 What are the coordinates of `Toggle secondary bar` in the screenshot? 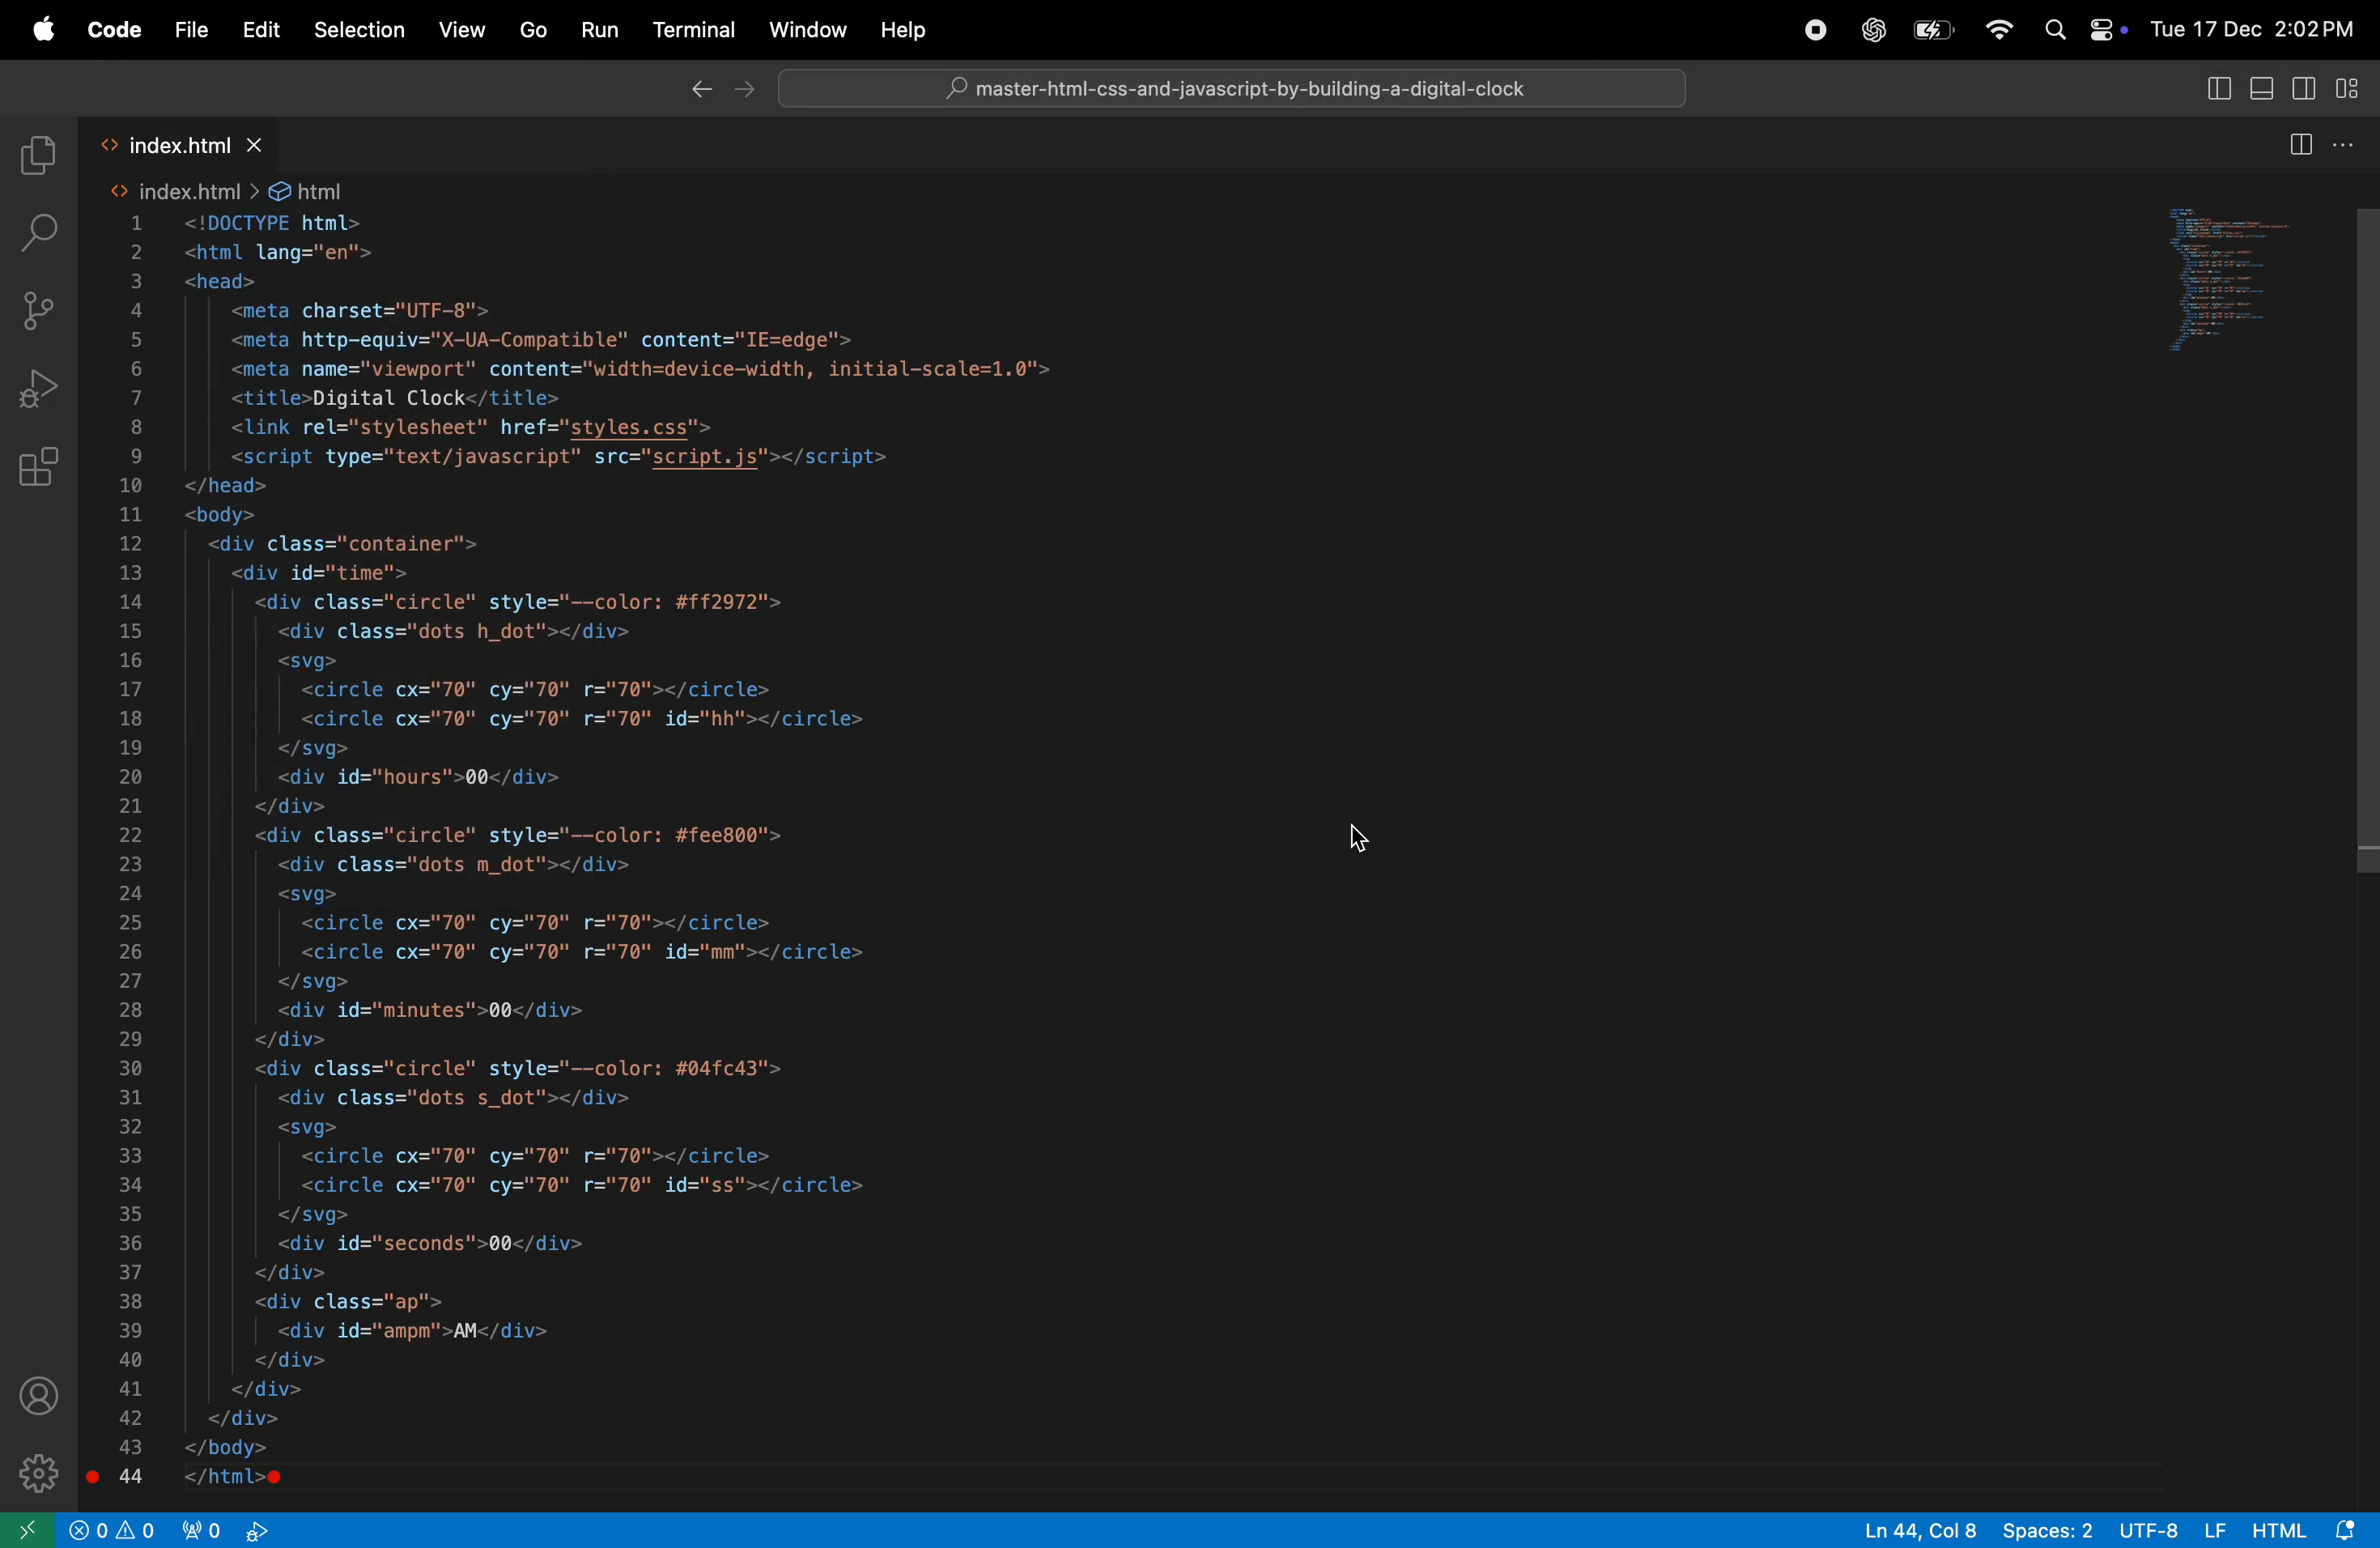 It's located at (2302, 90).